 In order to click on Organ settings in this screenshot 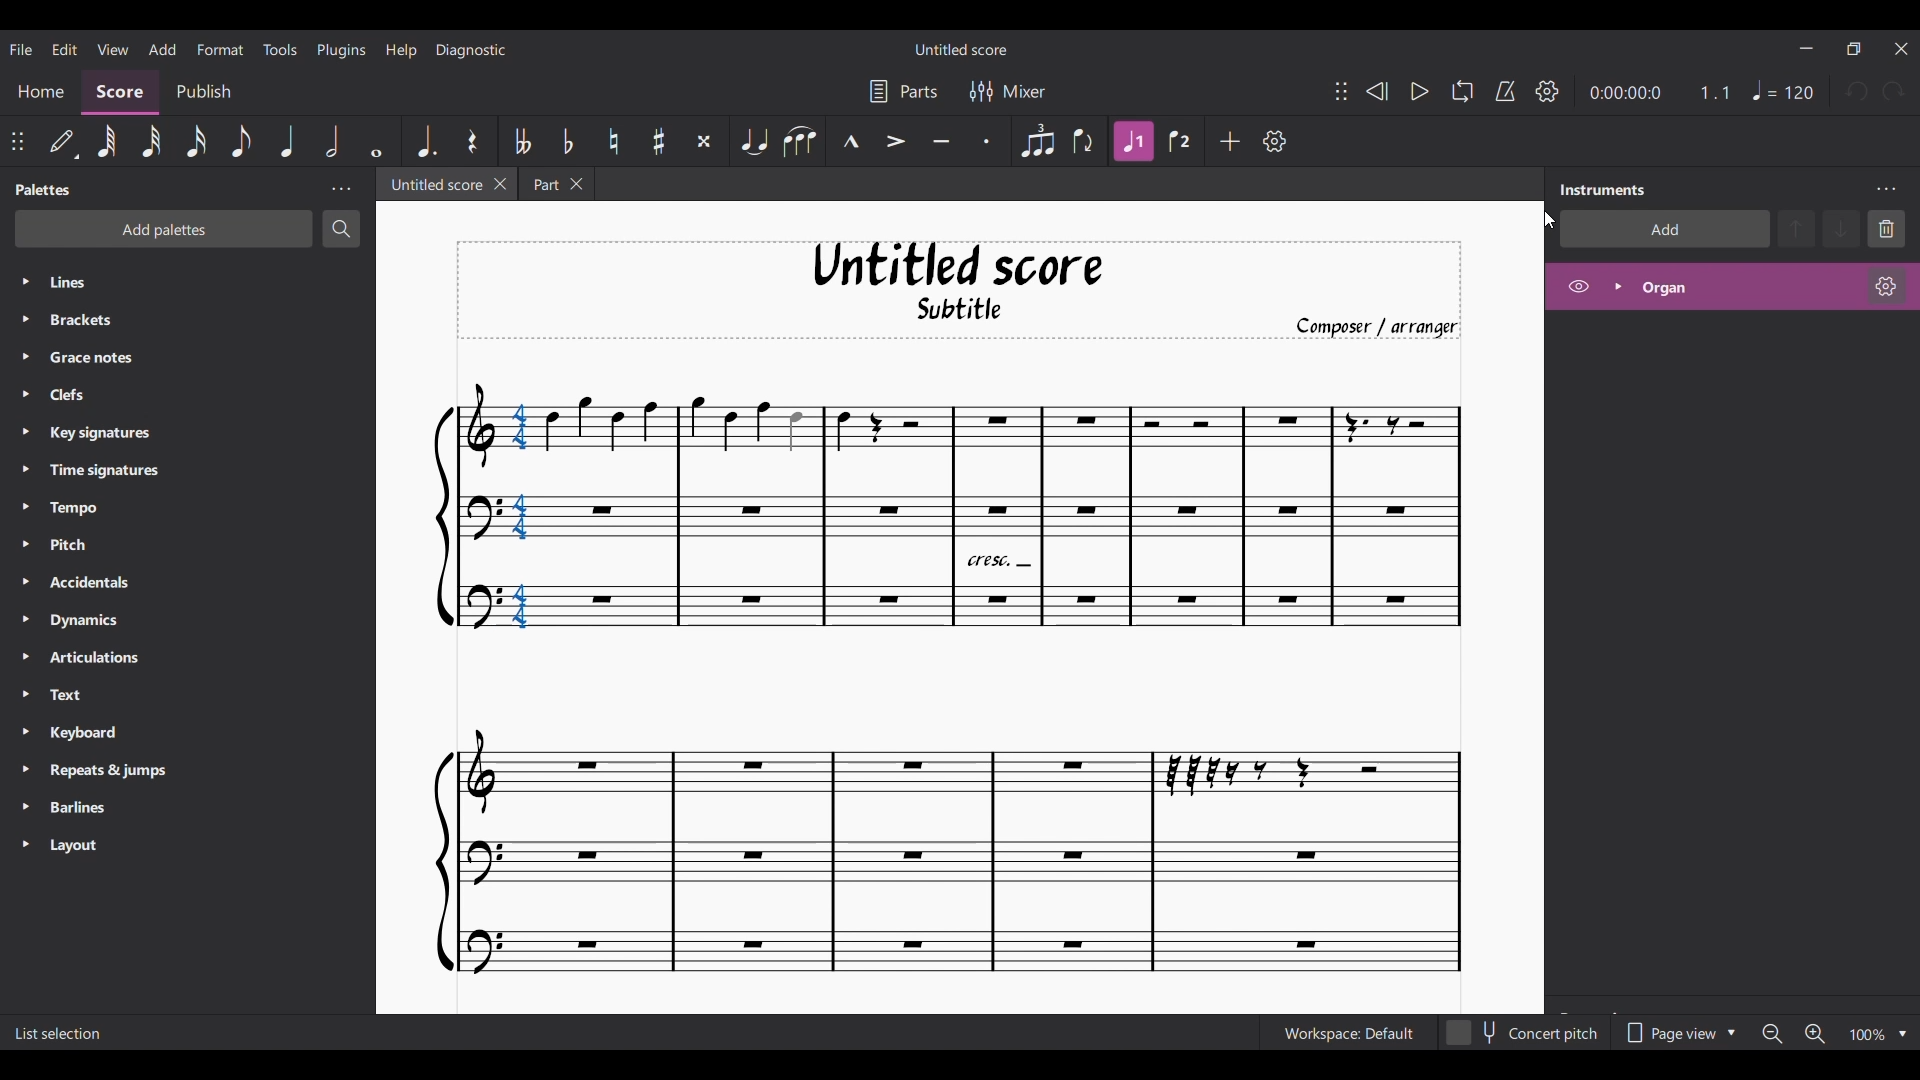, I will do `click(1886, 286)`.